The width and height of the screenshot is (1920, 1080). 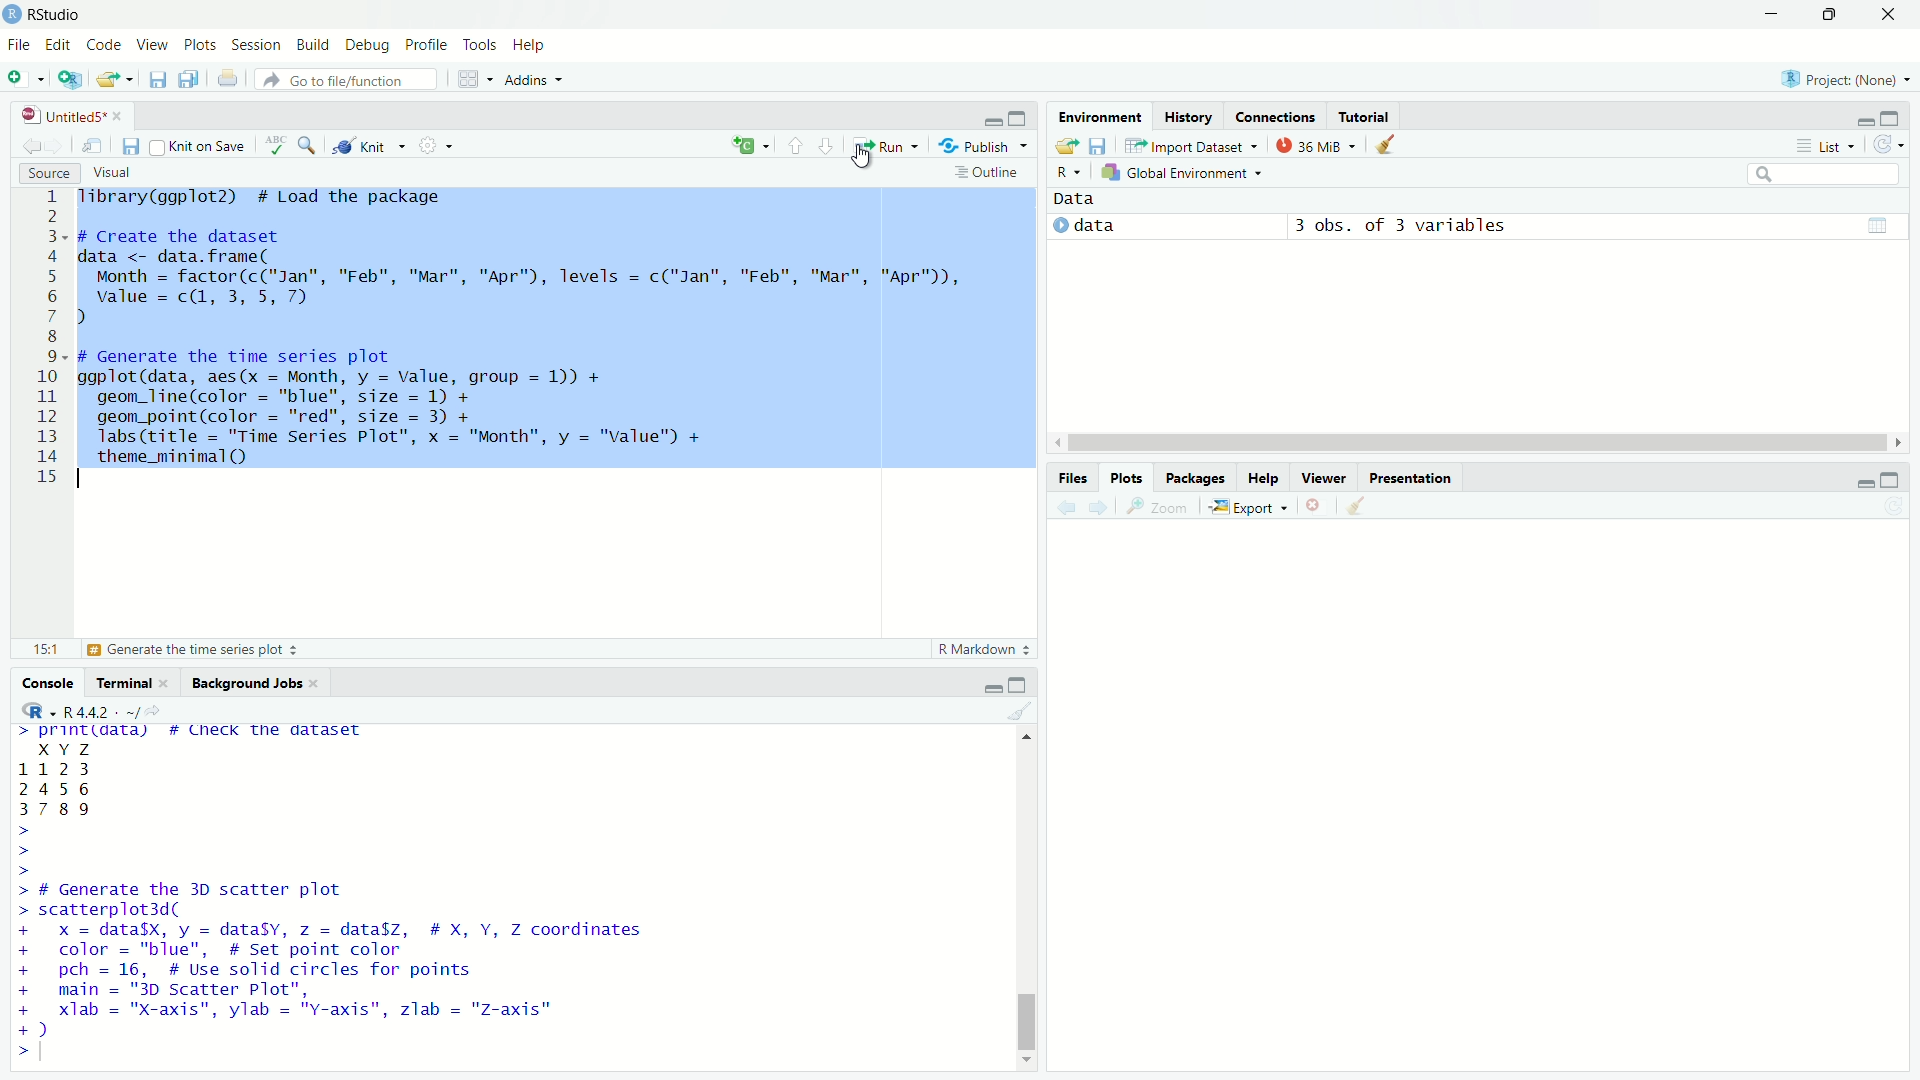 I want to click on export, so click(x=1248, y=506).